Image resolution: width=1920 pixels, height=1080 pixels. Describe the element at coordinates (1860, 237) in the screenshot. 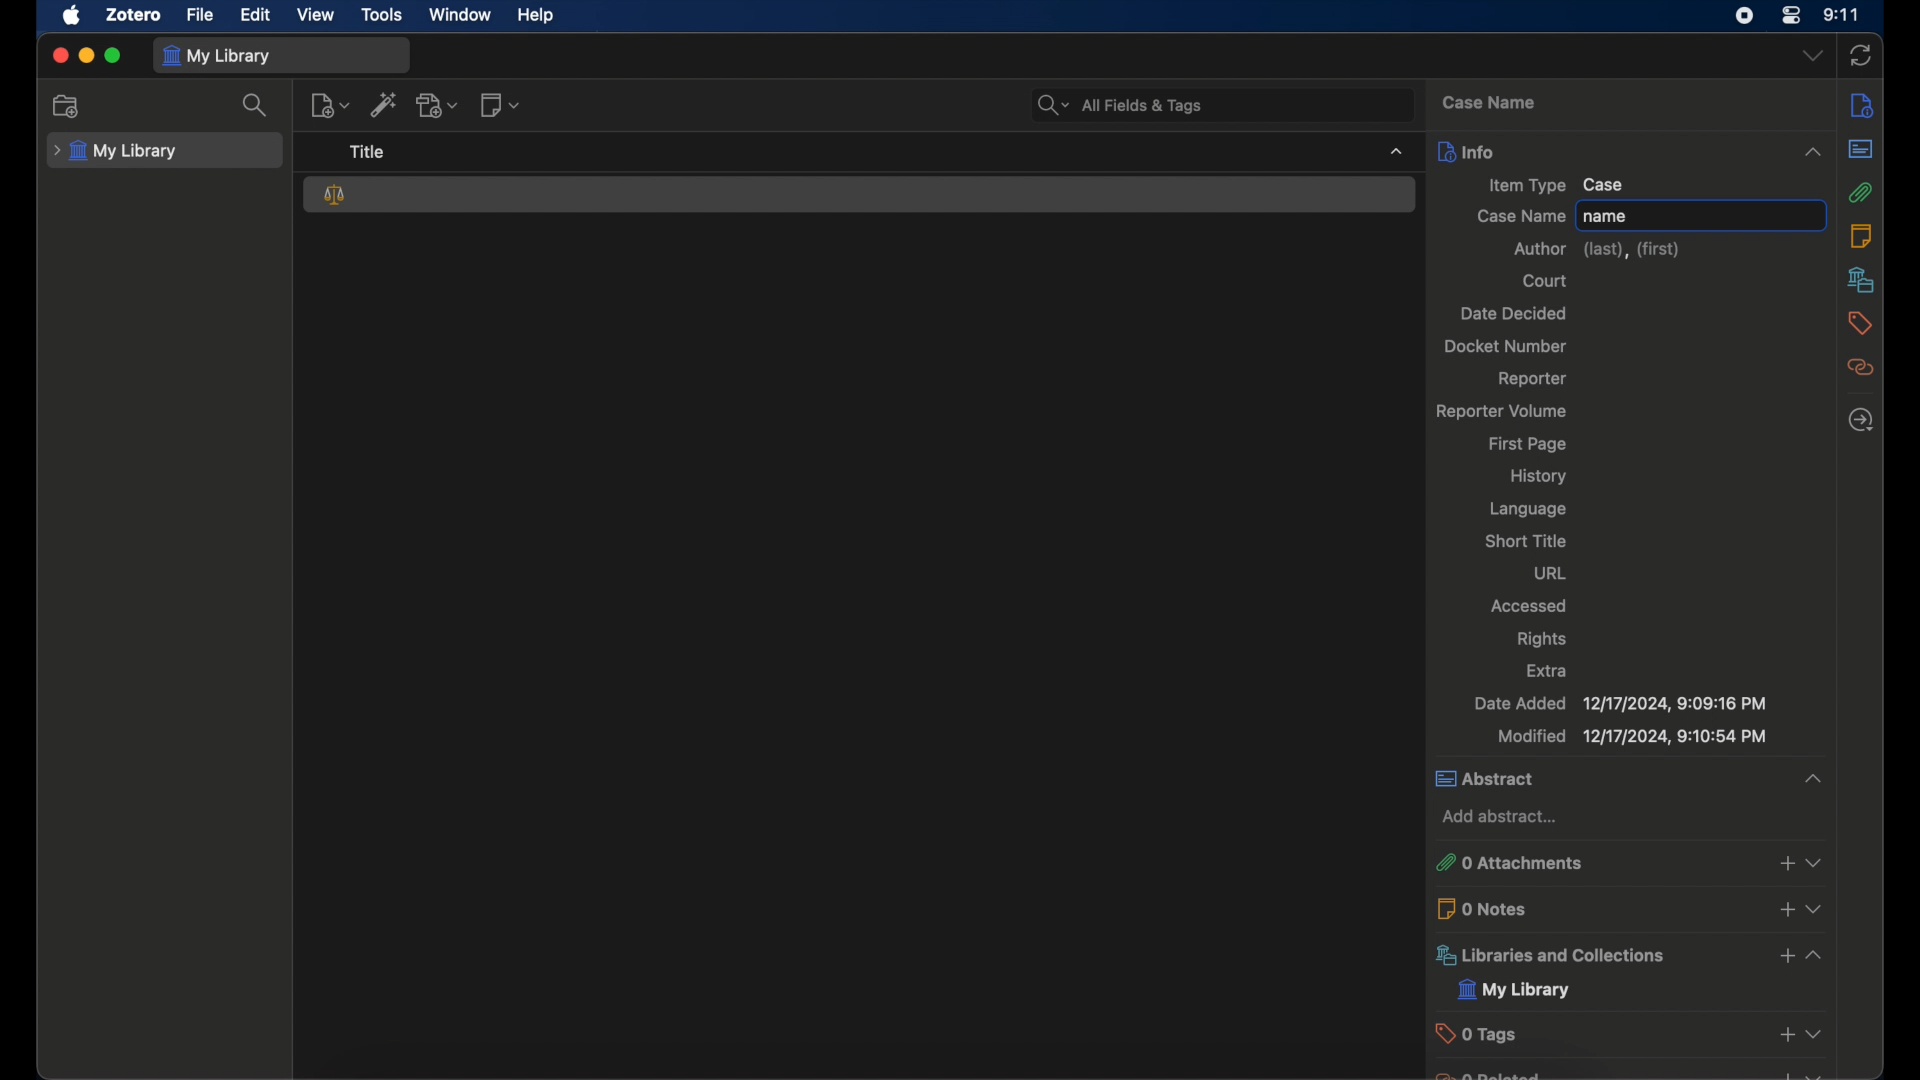

I see `notes` at that location.